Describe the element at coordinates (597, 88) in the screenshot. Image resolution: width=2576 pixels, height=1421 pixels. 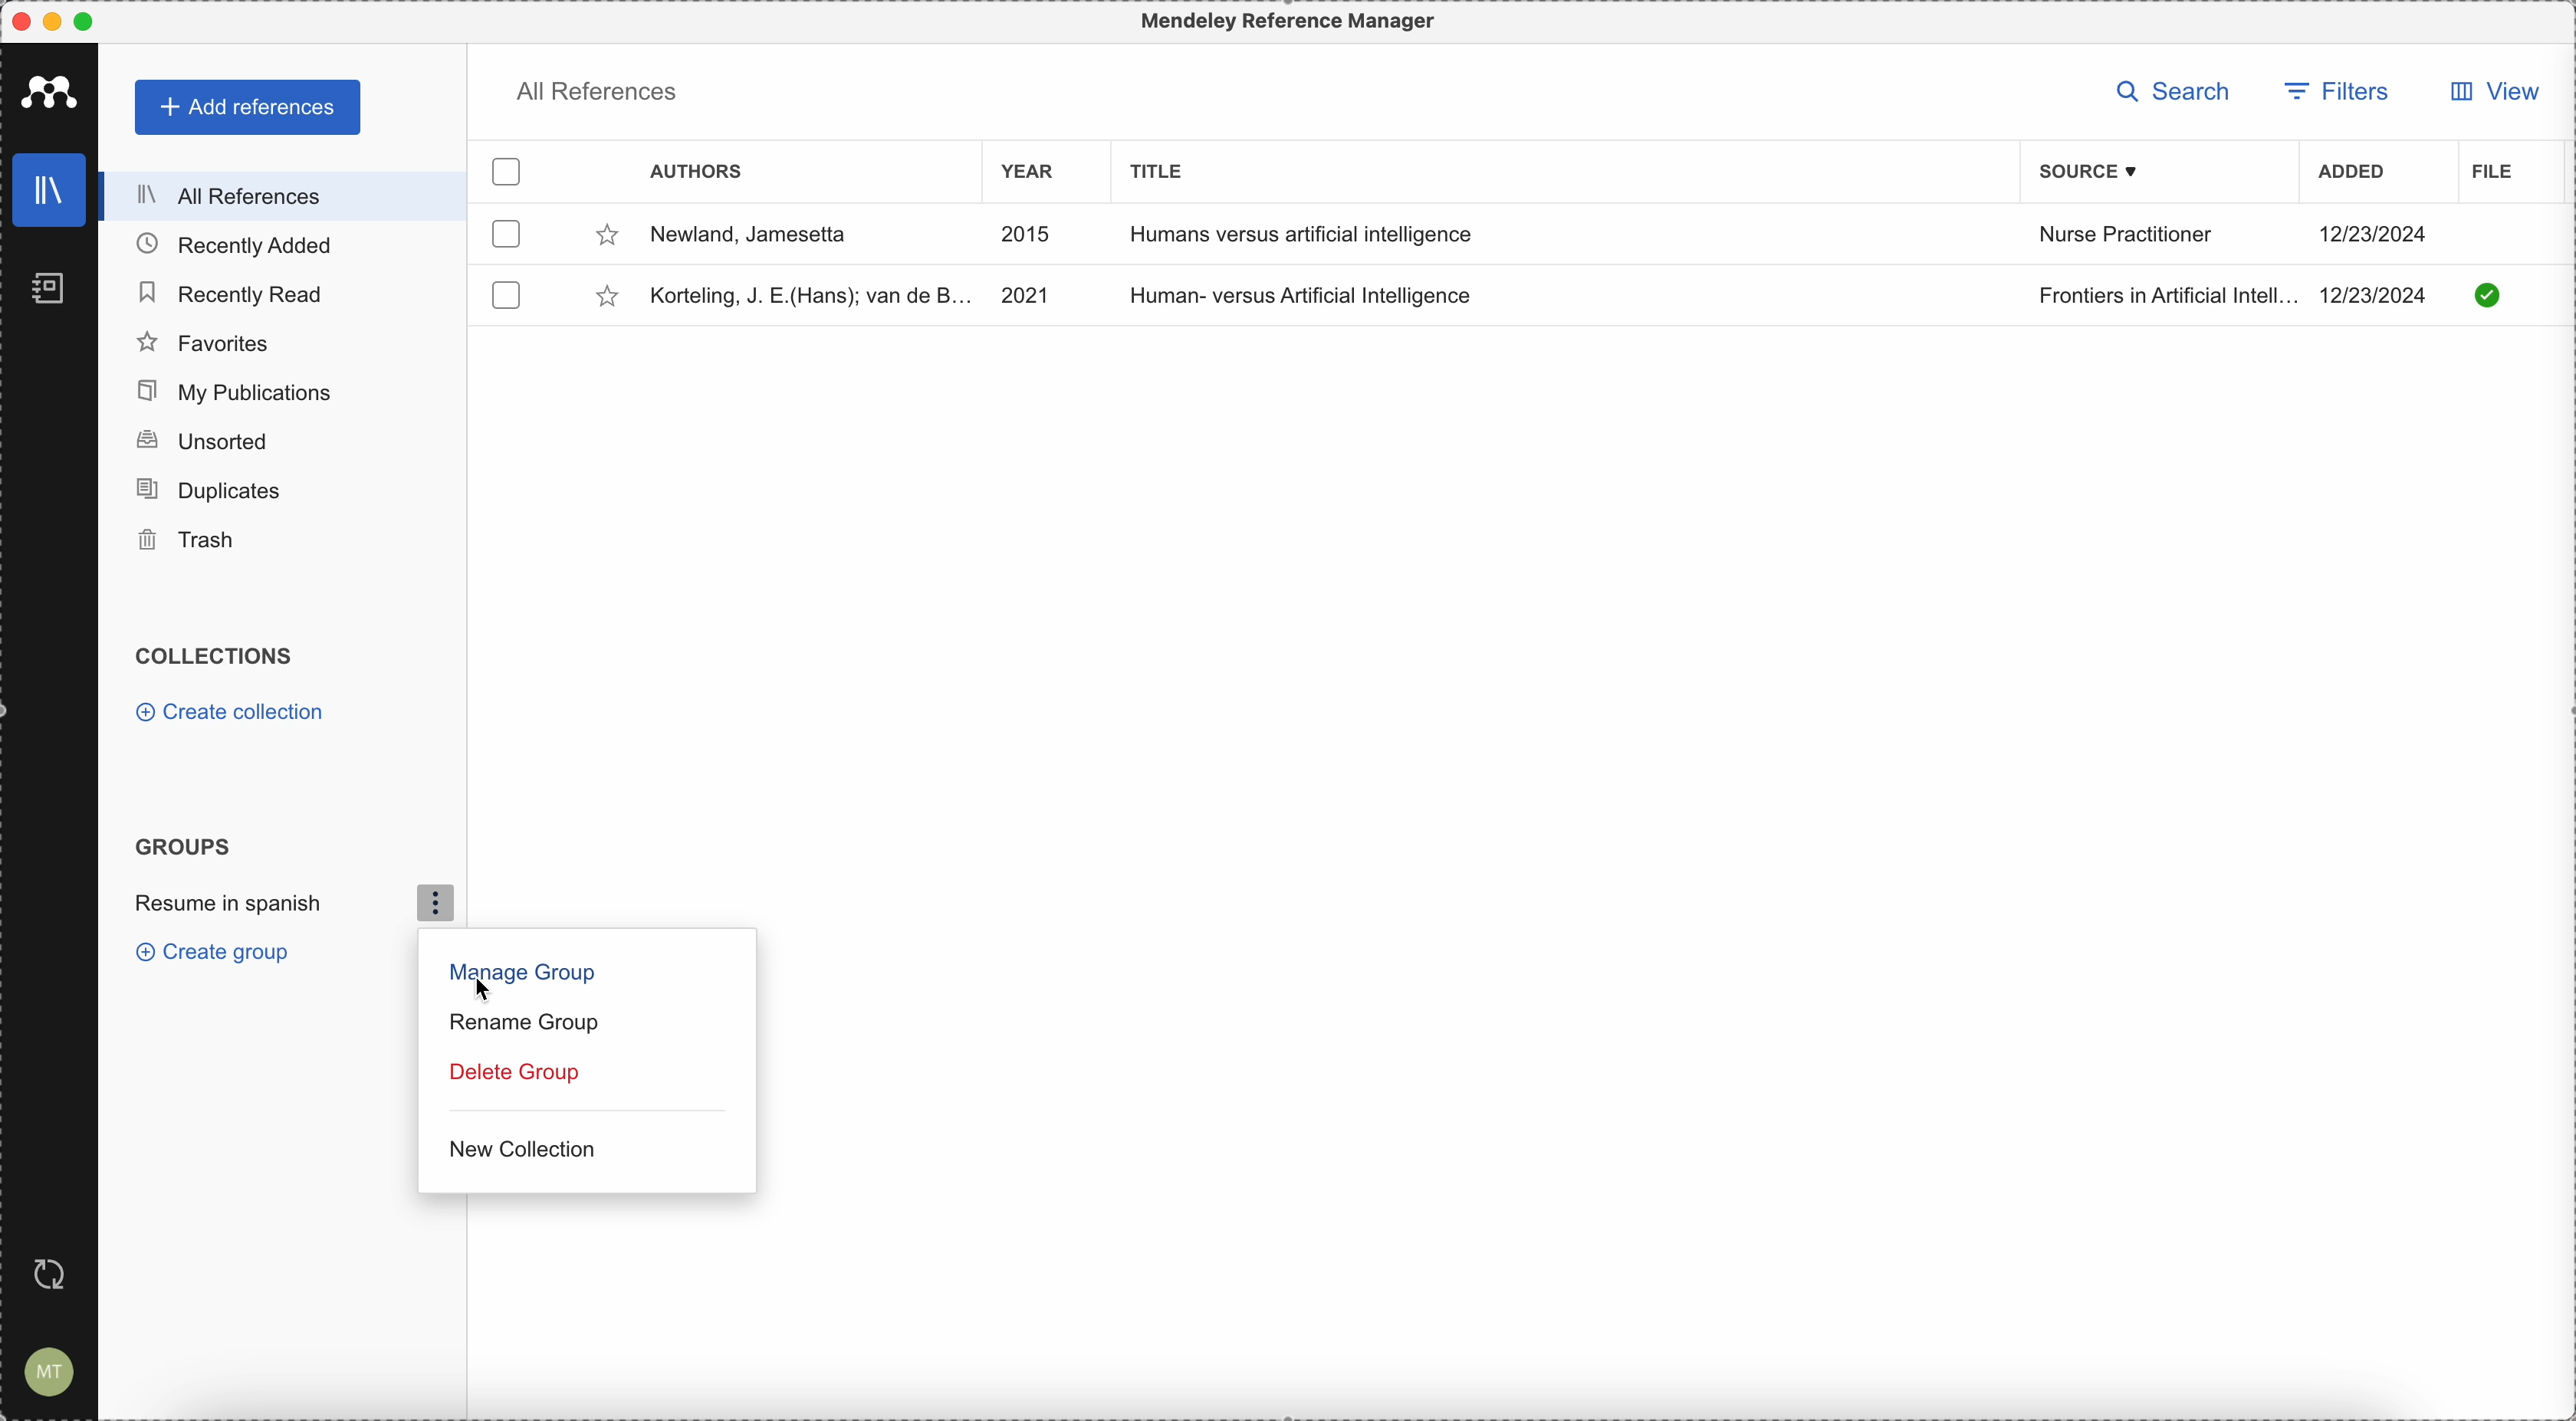
I see `all references` at that location.